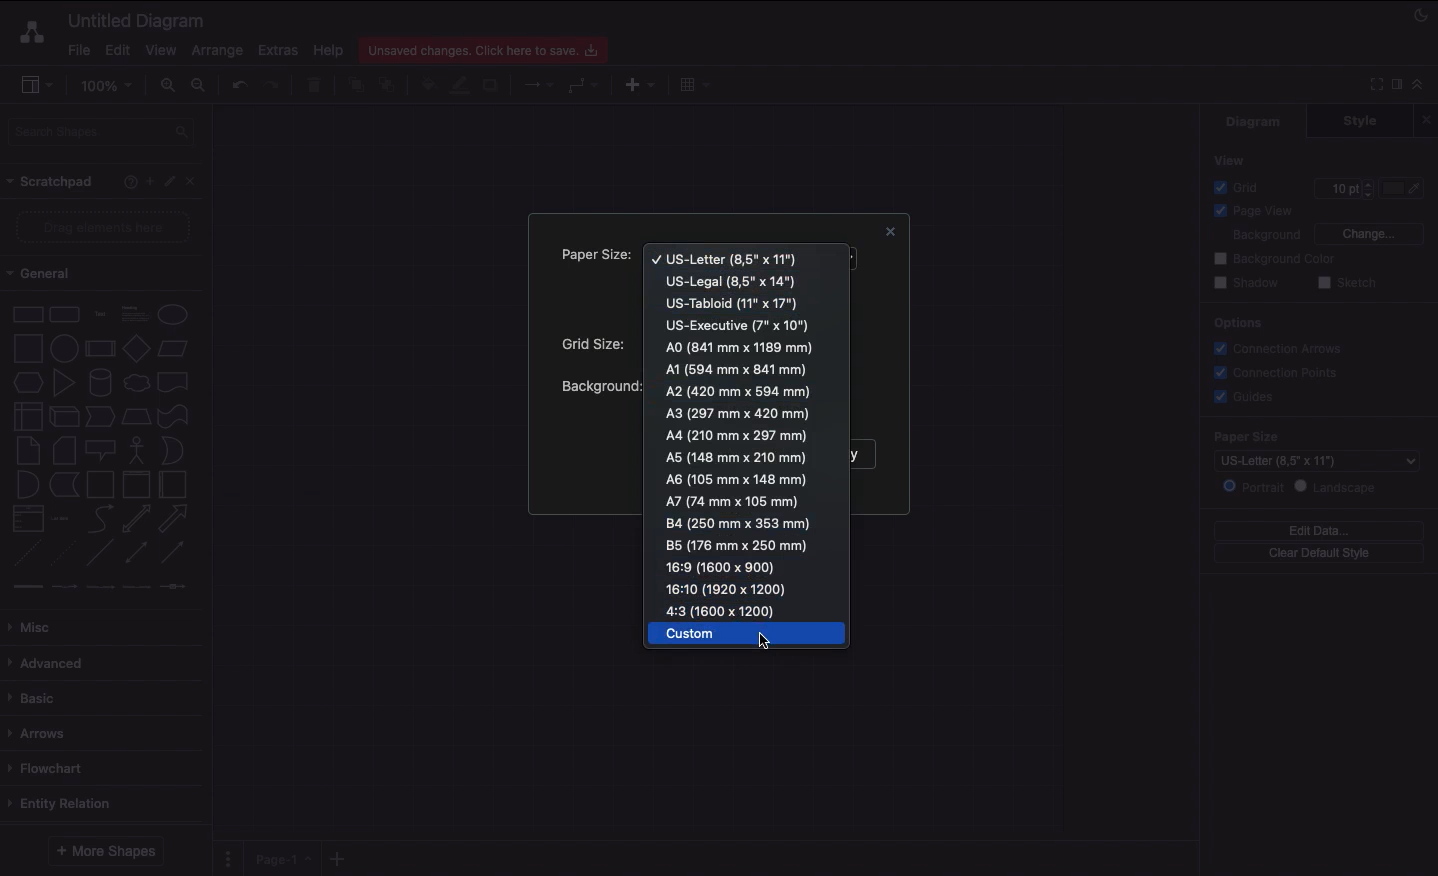 Image resolution: width=1438 pixels, height=876 pixels. Describe the element at coordinates (1277, 259) in the screenshot. I see `Background color` at that location.